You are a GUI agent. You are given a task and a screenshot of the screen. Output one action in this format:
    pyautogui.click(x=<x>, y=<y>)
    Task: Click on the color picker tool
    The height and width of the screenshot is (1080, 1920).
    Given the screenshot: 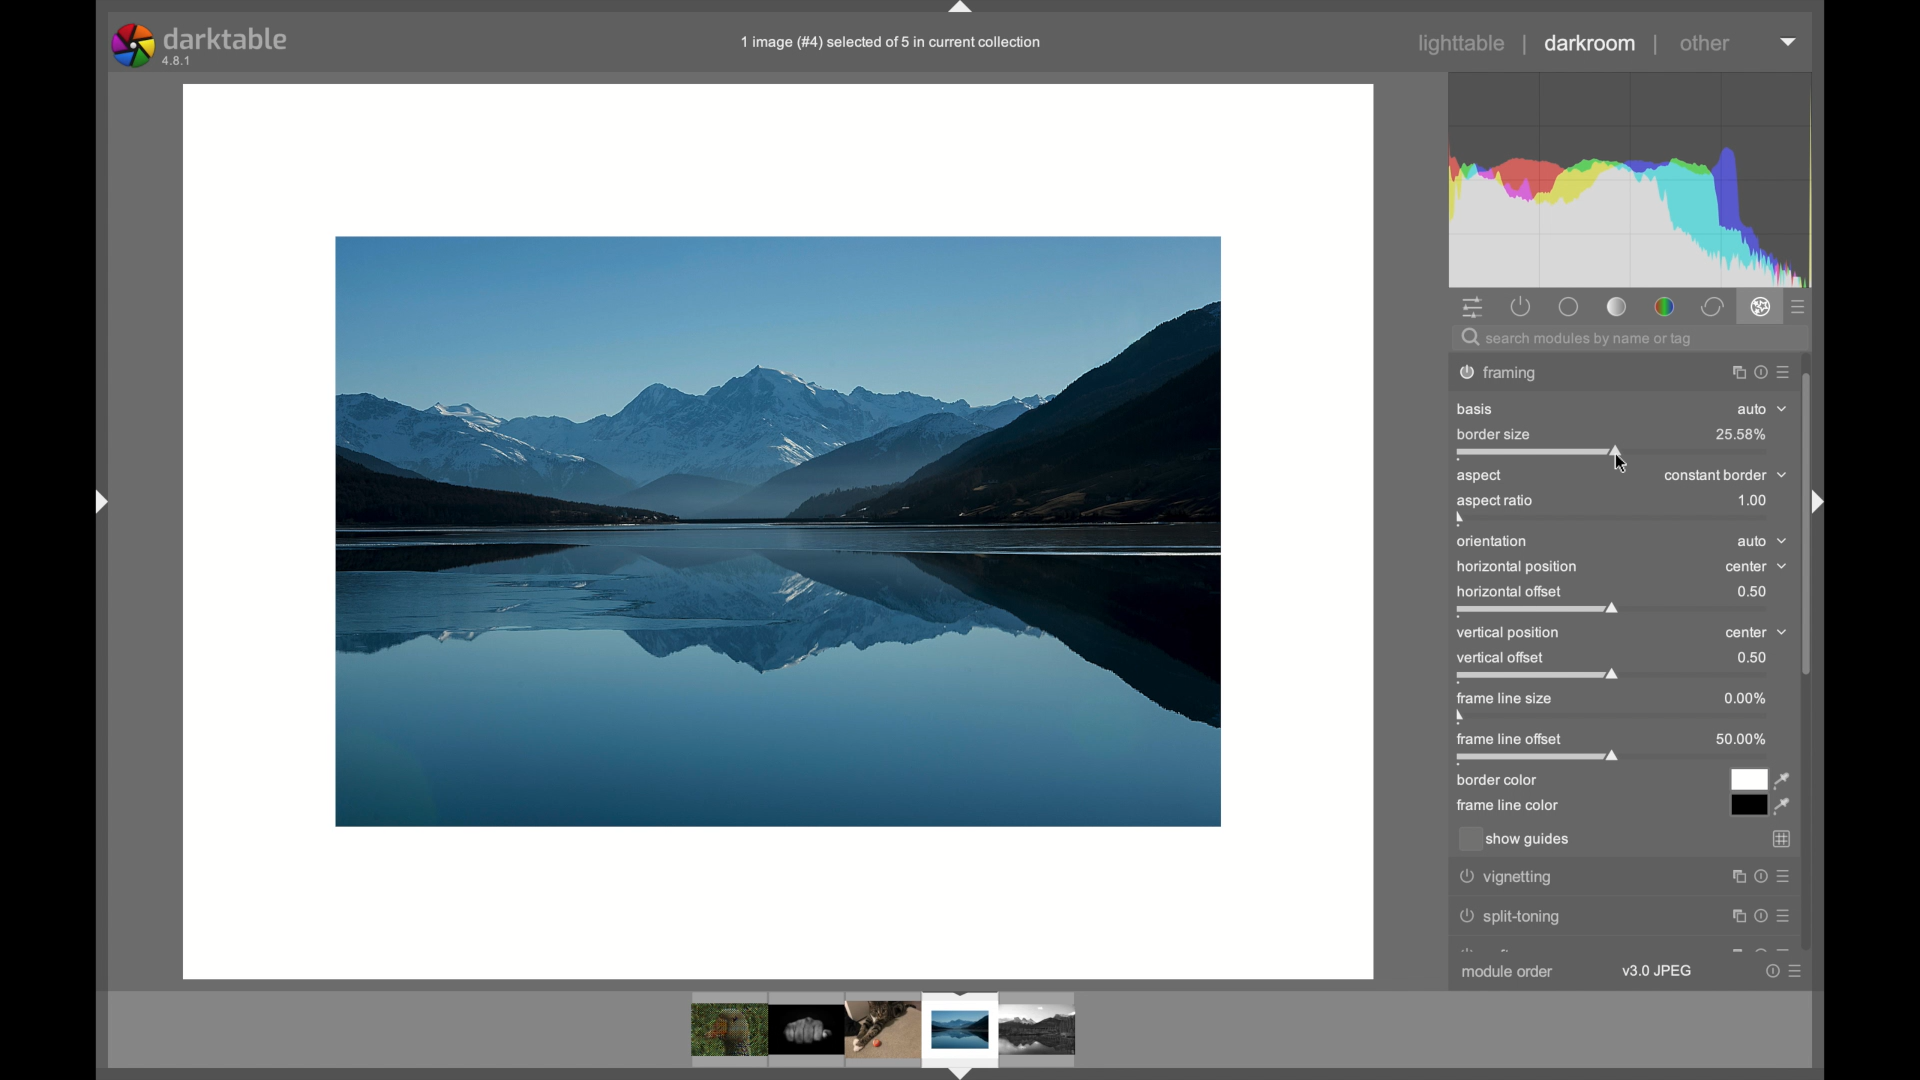 What is the action you would take?
    pyautogui.click(x=1784, y=779)
    